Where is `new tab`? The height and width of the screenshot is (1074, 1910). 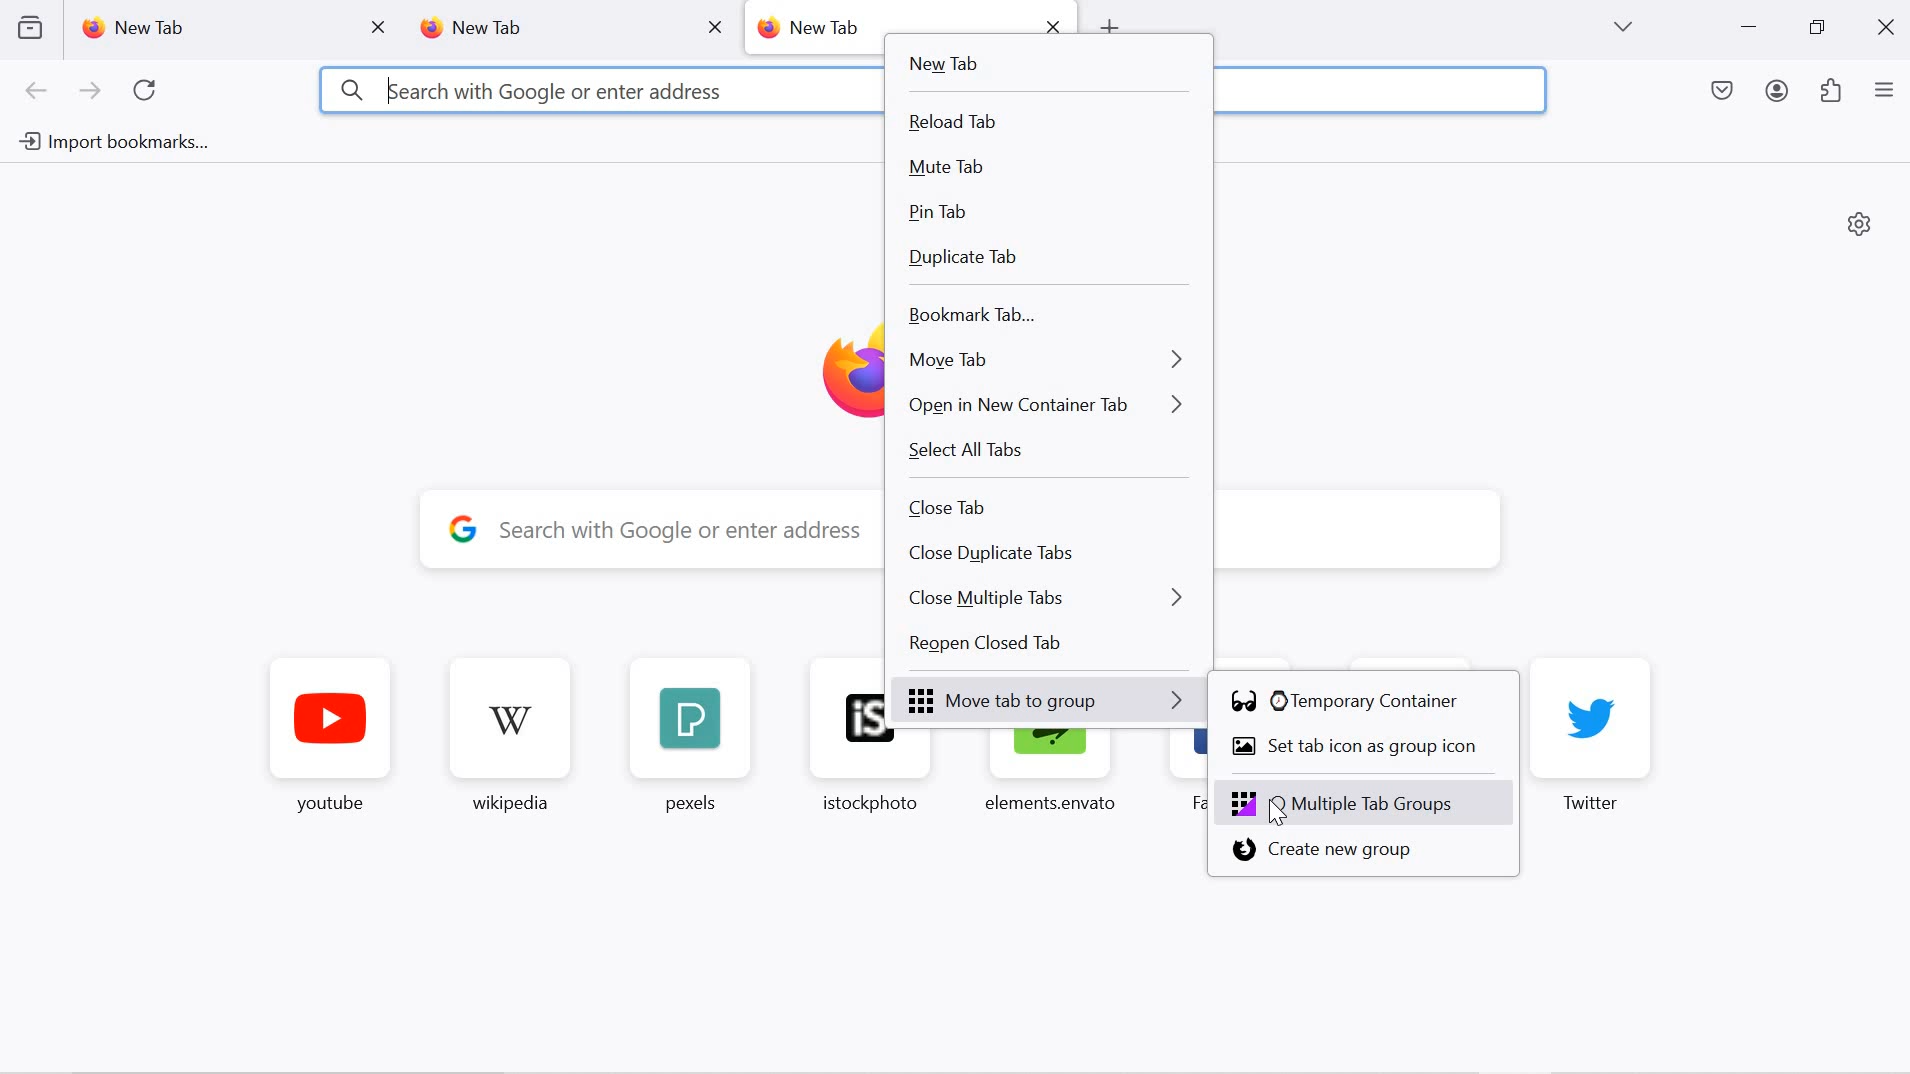
new tab is located at coordinates (209, 28).